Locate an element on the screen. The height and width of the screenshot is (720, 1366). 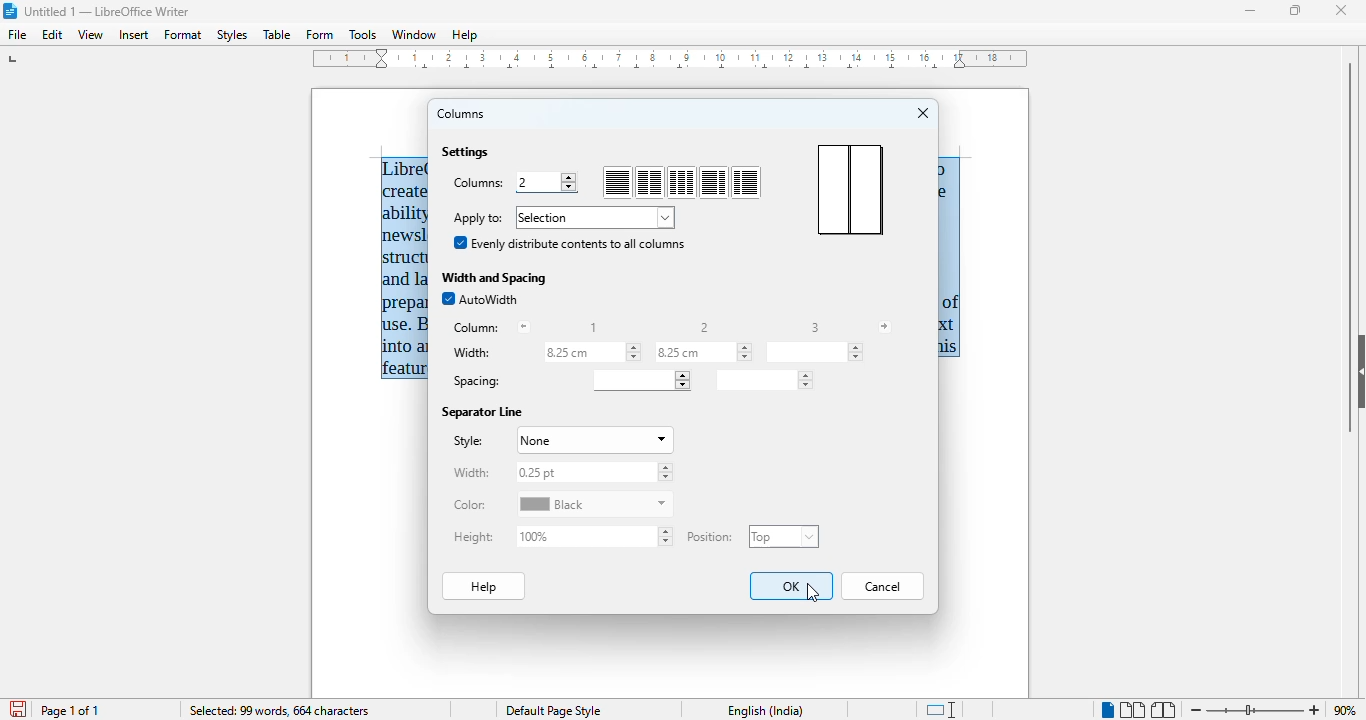
1 column is located at coordinates (617, 183).